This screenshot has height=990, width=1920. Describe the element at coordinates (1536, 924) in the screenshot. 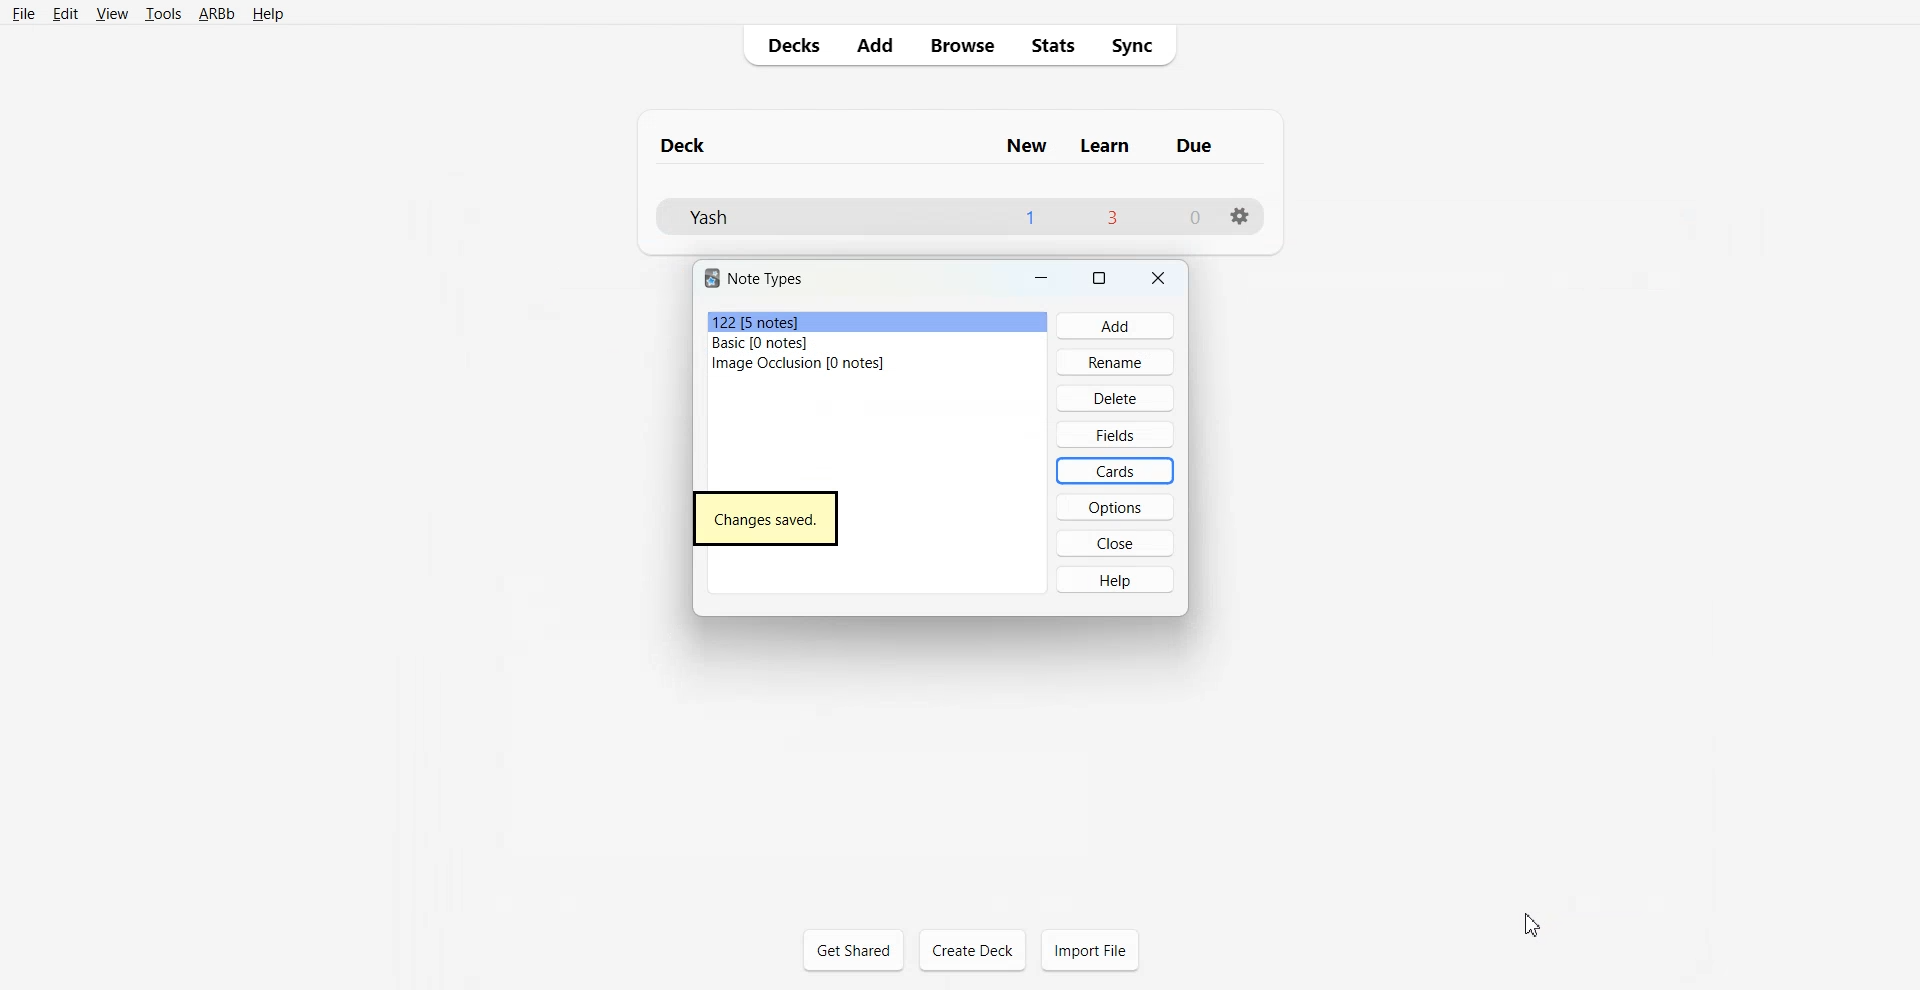

I see `Cursor` at that location.